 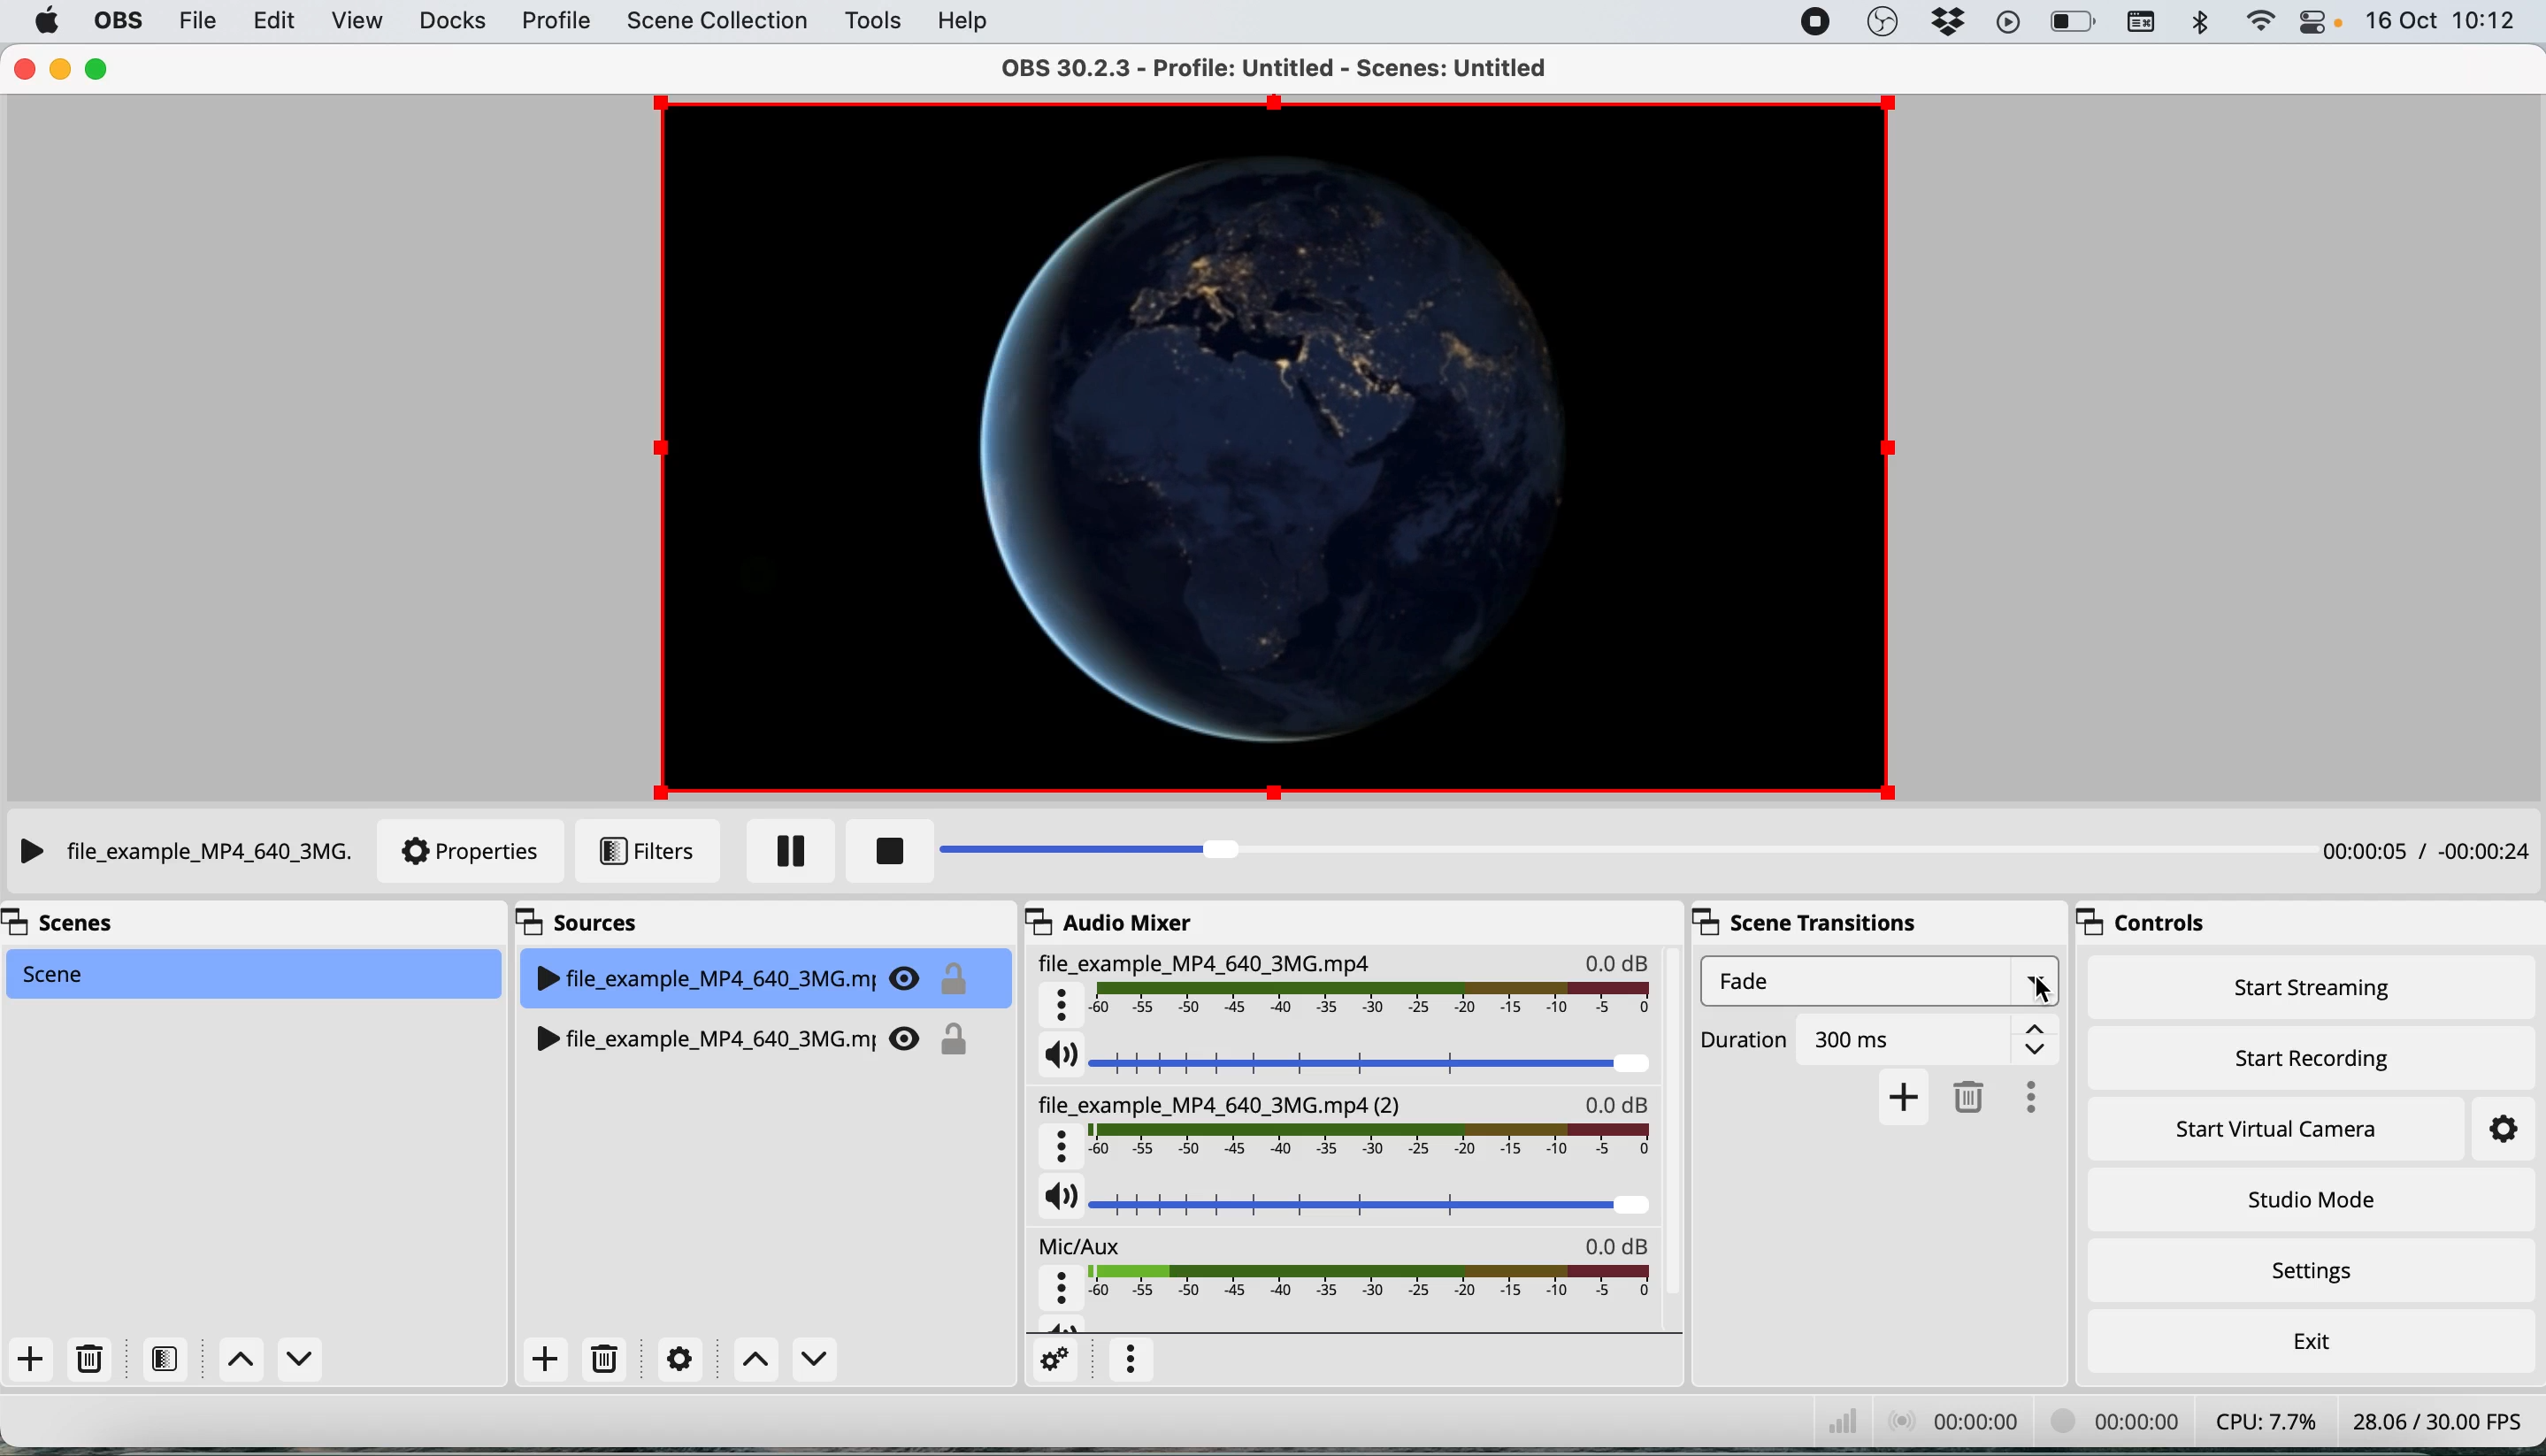 What do you see at coordinates (562, 23) in the screenshot?
I see `profile` at bounding box center [562, 23].